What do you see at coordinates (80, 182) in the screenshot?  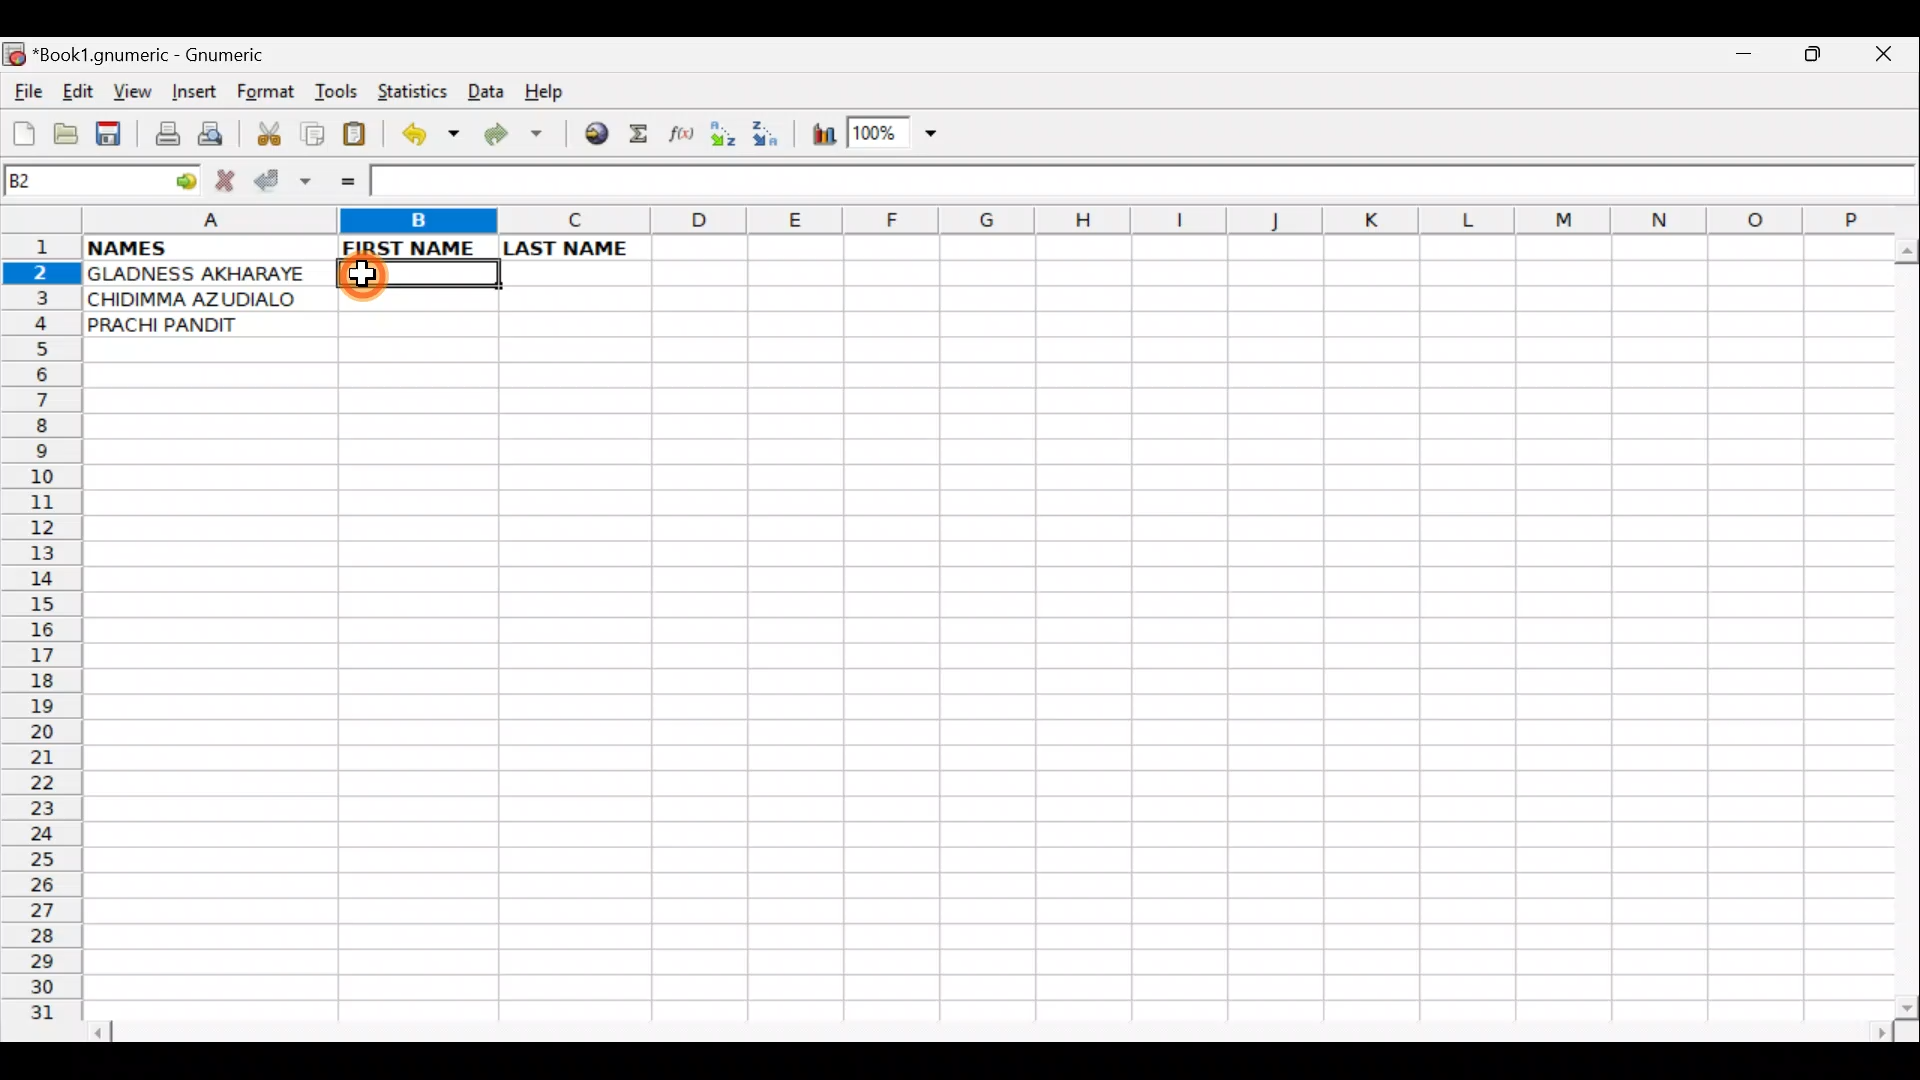 I see `Cell name B2` at bounding box center [80, 182].